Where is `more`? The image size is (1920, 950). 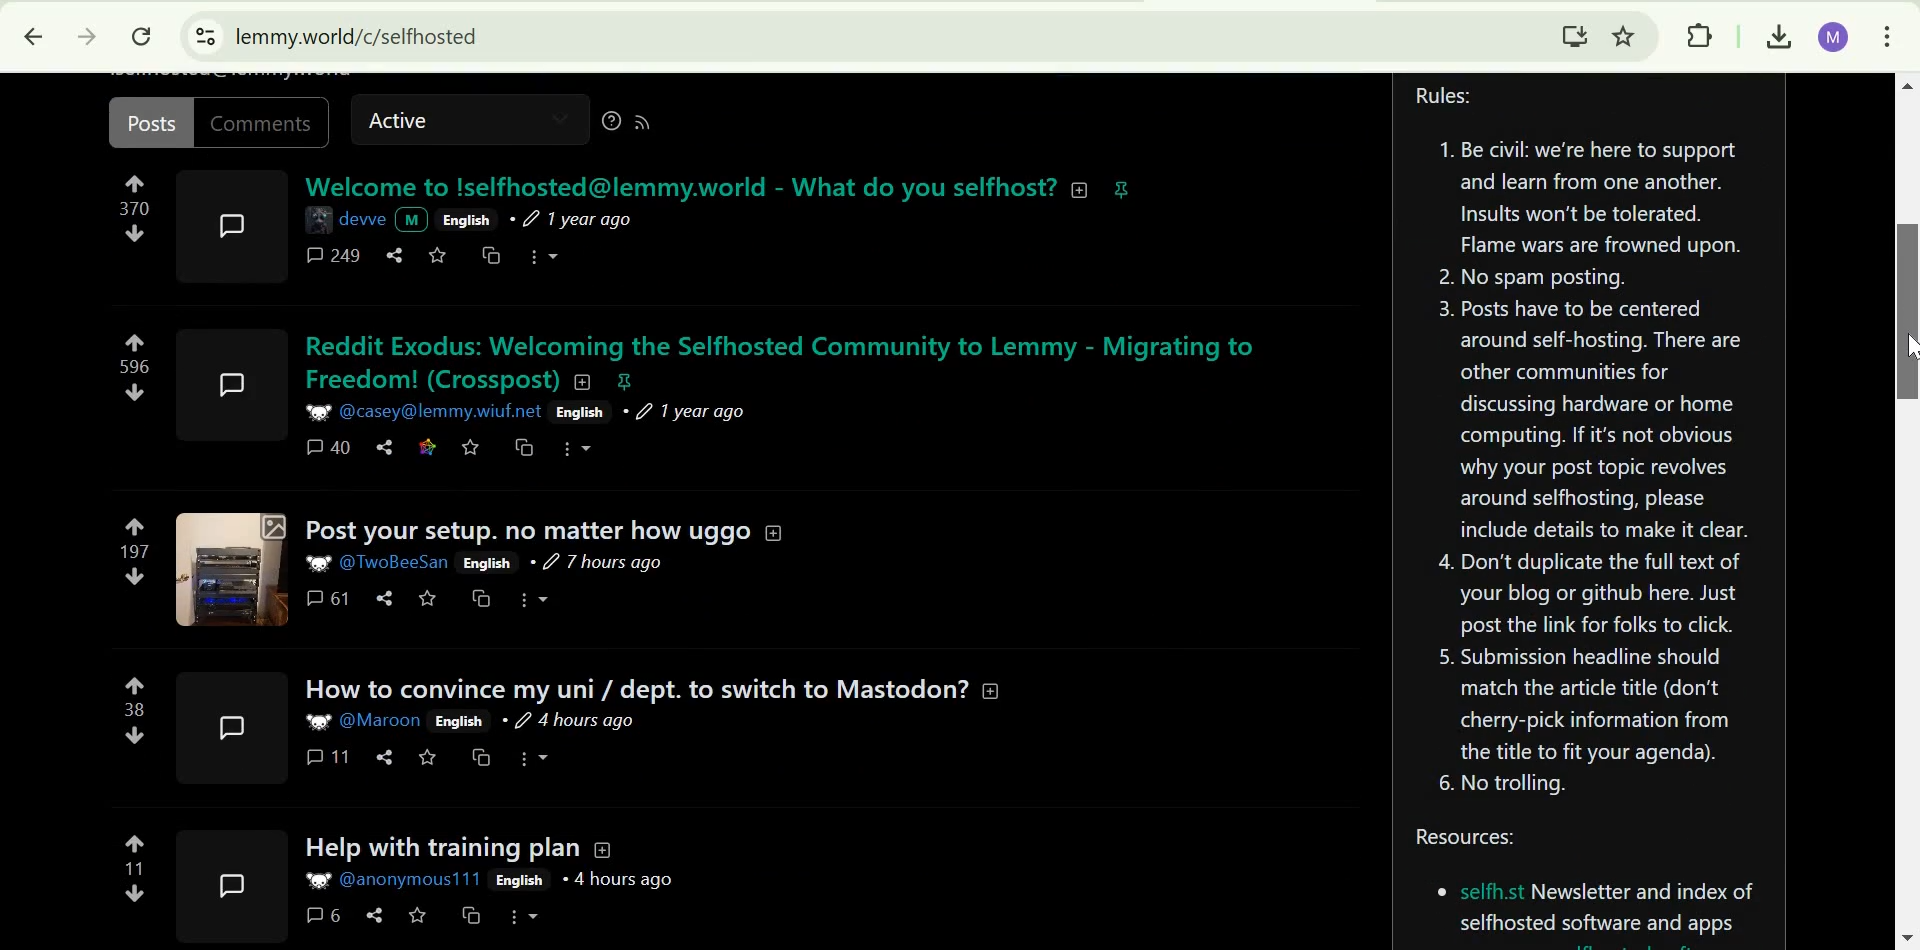
more is located at coordinates (581, 450).